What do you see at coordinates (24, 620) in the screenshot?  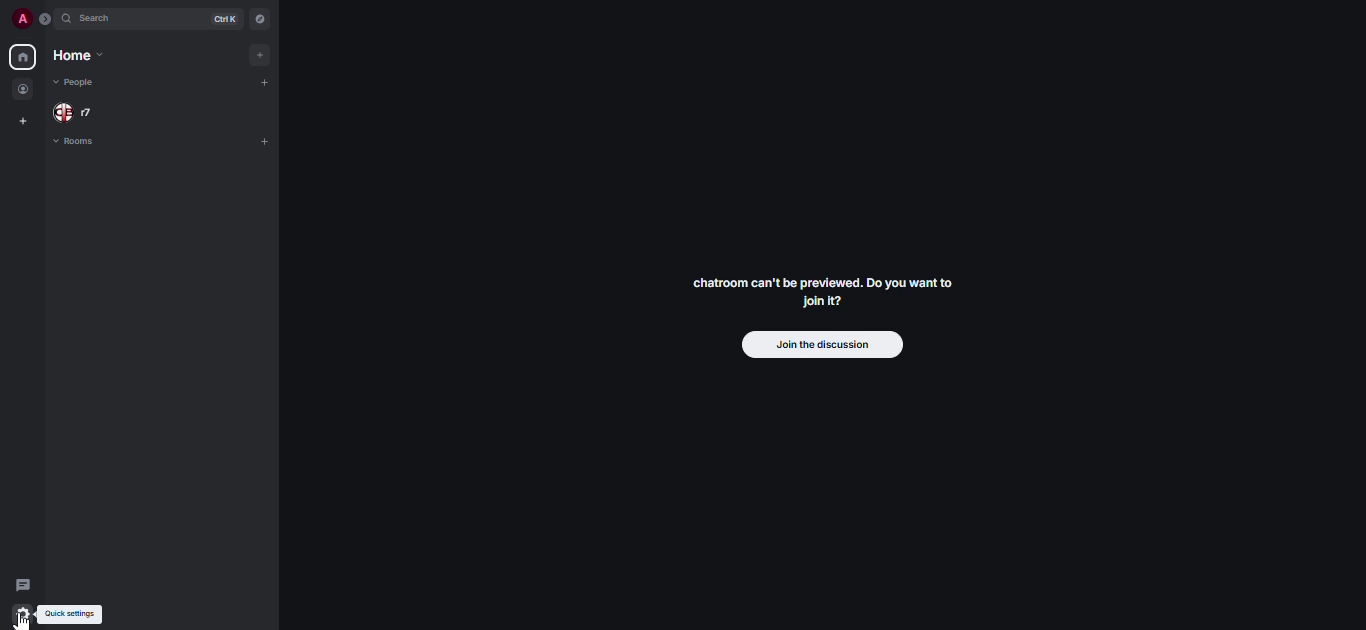 I see `cursor` at bounding box center [24, 620].